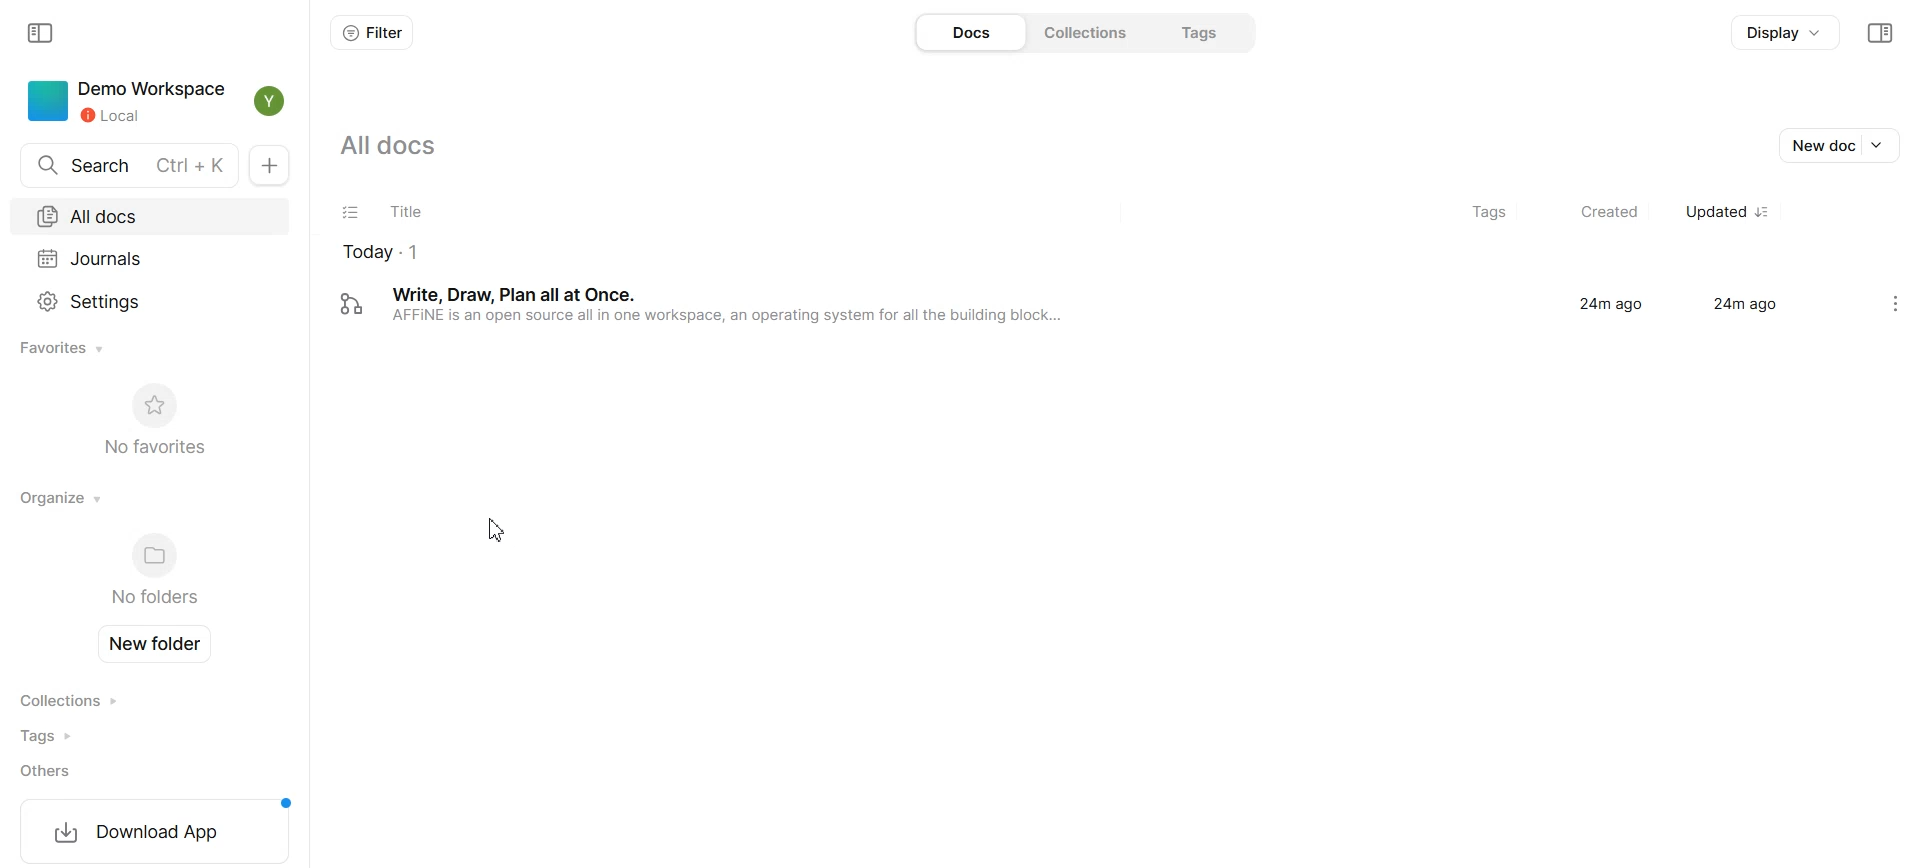 The image size is (1920, 868). Describe the element at coordinates (1478, 212) in the screenshot. I see `Tags` at that location.